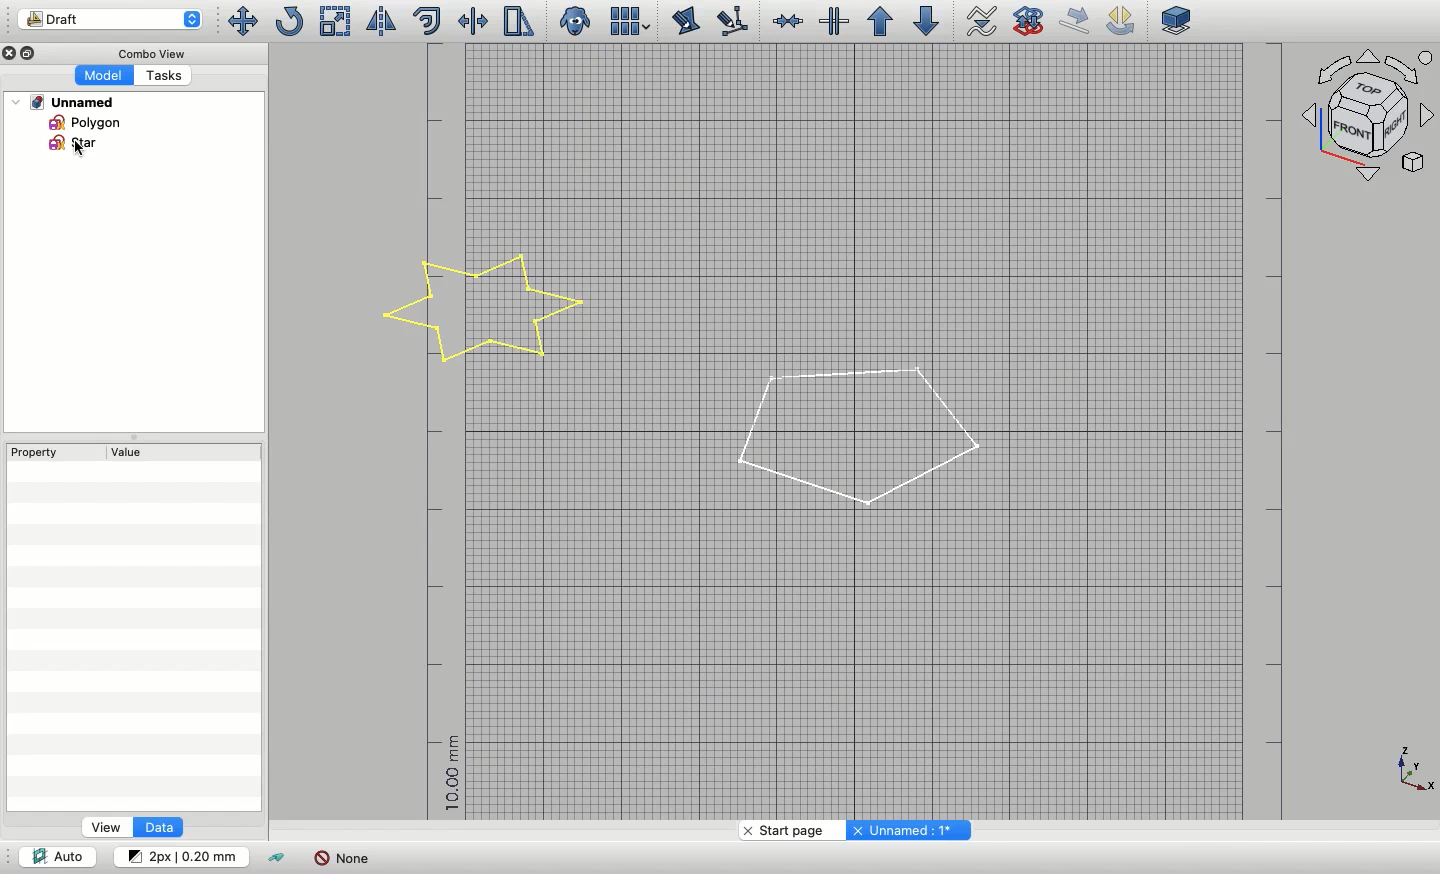 The width and height of the screenshot is (1440, 874). I want to click on Toggle construction mode, so click(278, 859).